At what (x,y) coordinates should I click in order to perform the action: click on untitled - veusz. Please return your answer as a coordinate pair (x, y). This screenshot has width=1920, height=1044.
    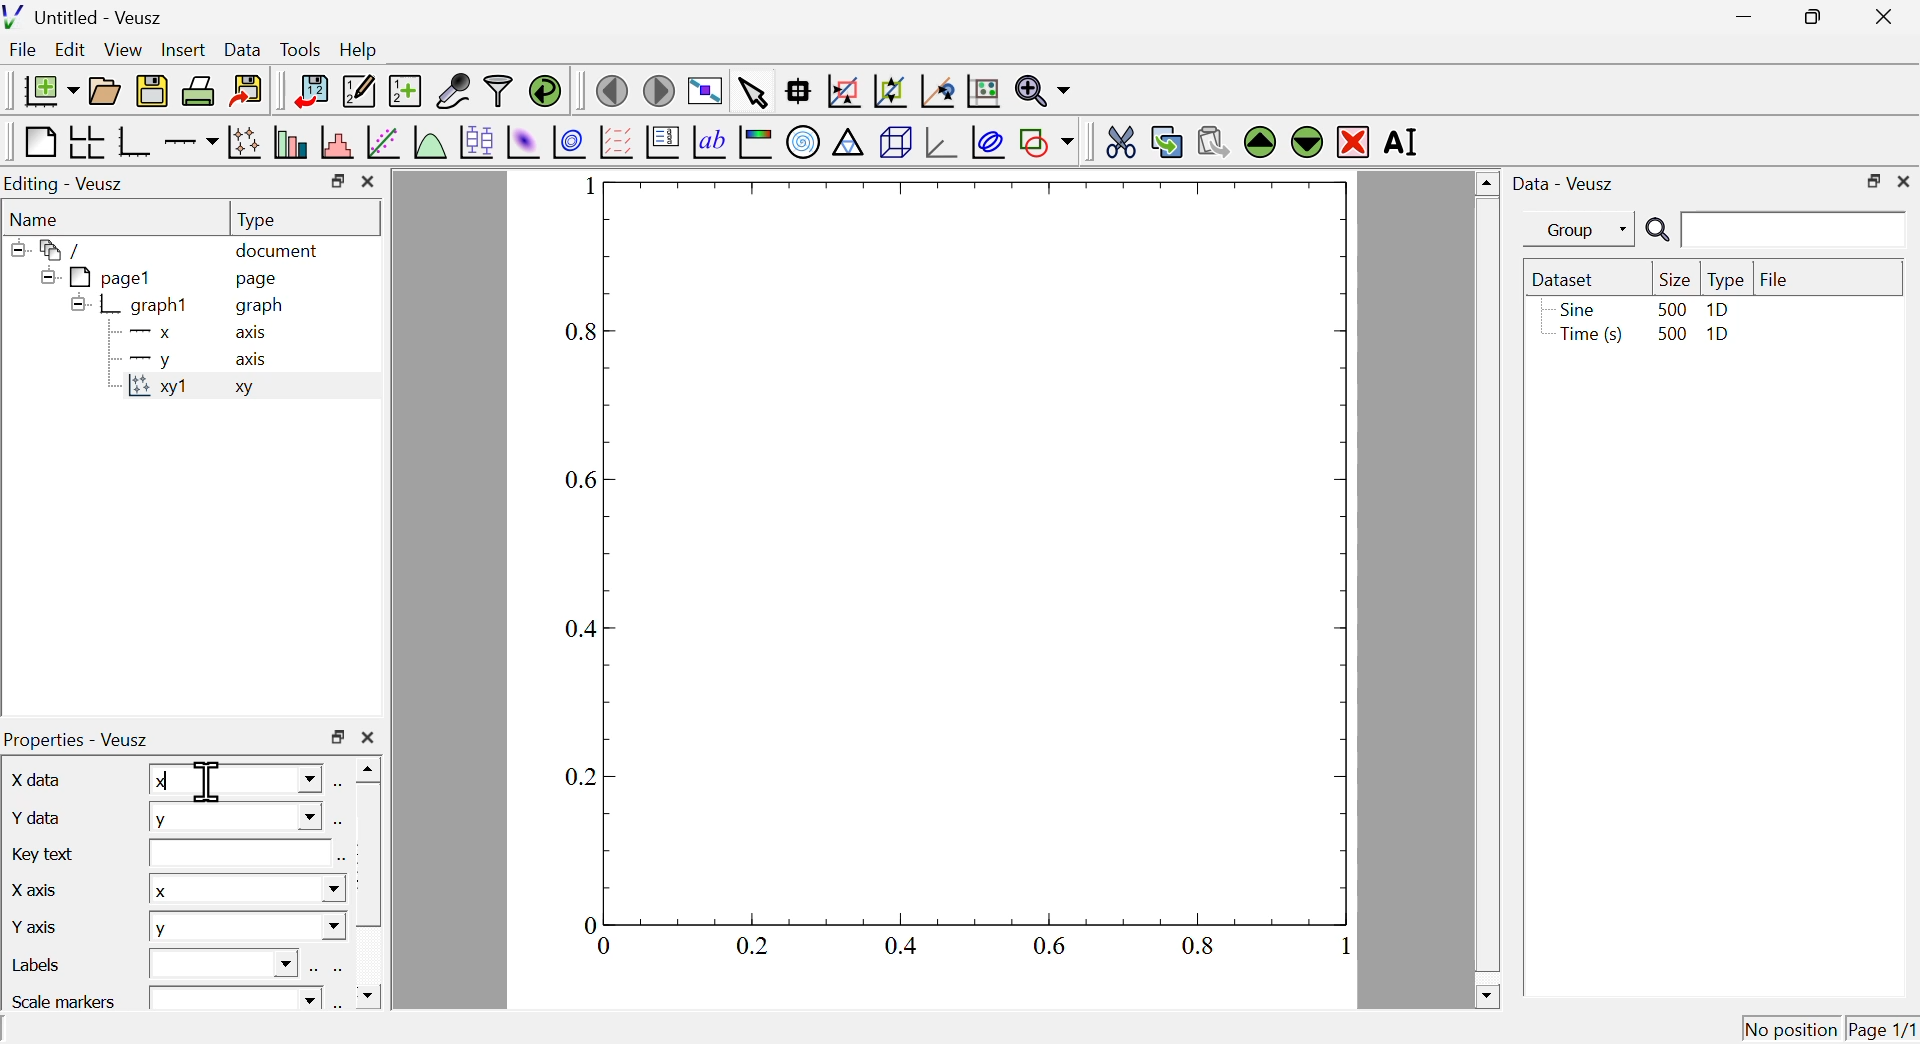
    Looking at the image, I should click on (86, 16).